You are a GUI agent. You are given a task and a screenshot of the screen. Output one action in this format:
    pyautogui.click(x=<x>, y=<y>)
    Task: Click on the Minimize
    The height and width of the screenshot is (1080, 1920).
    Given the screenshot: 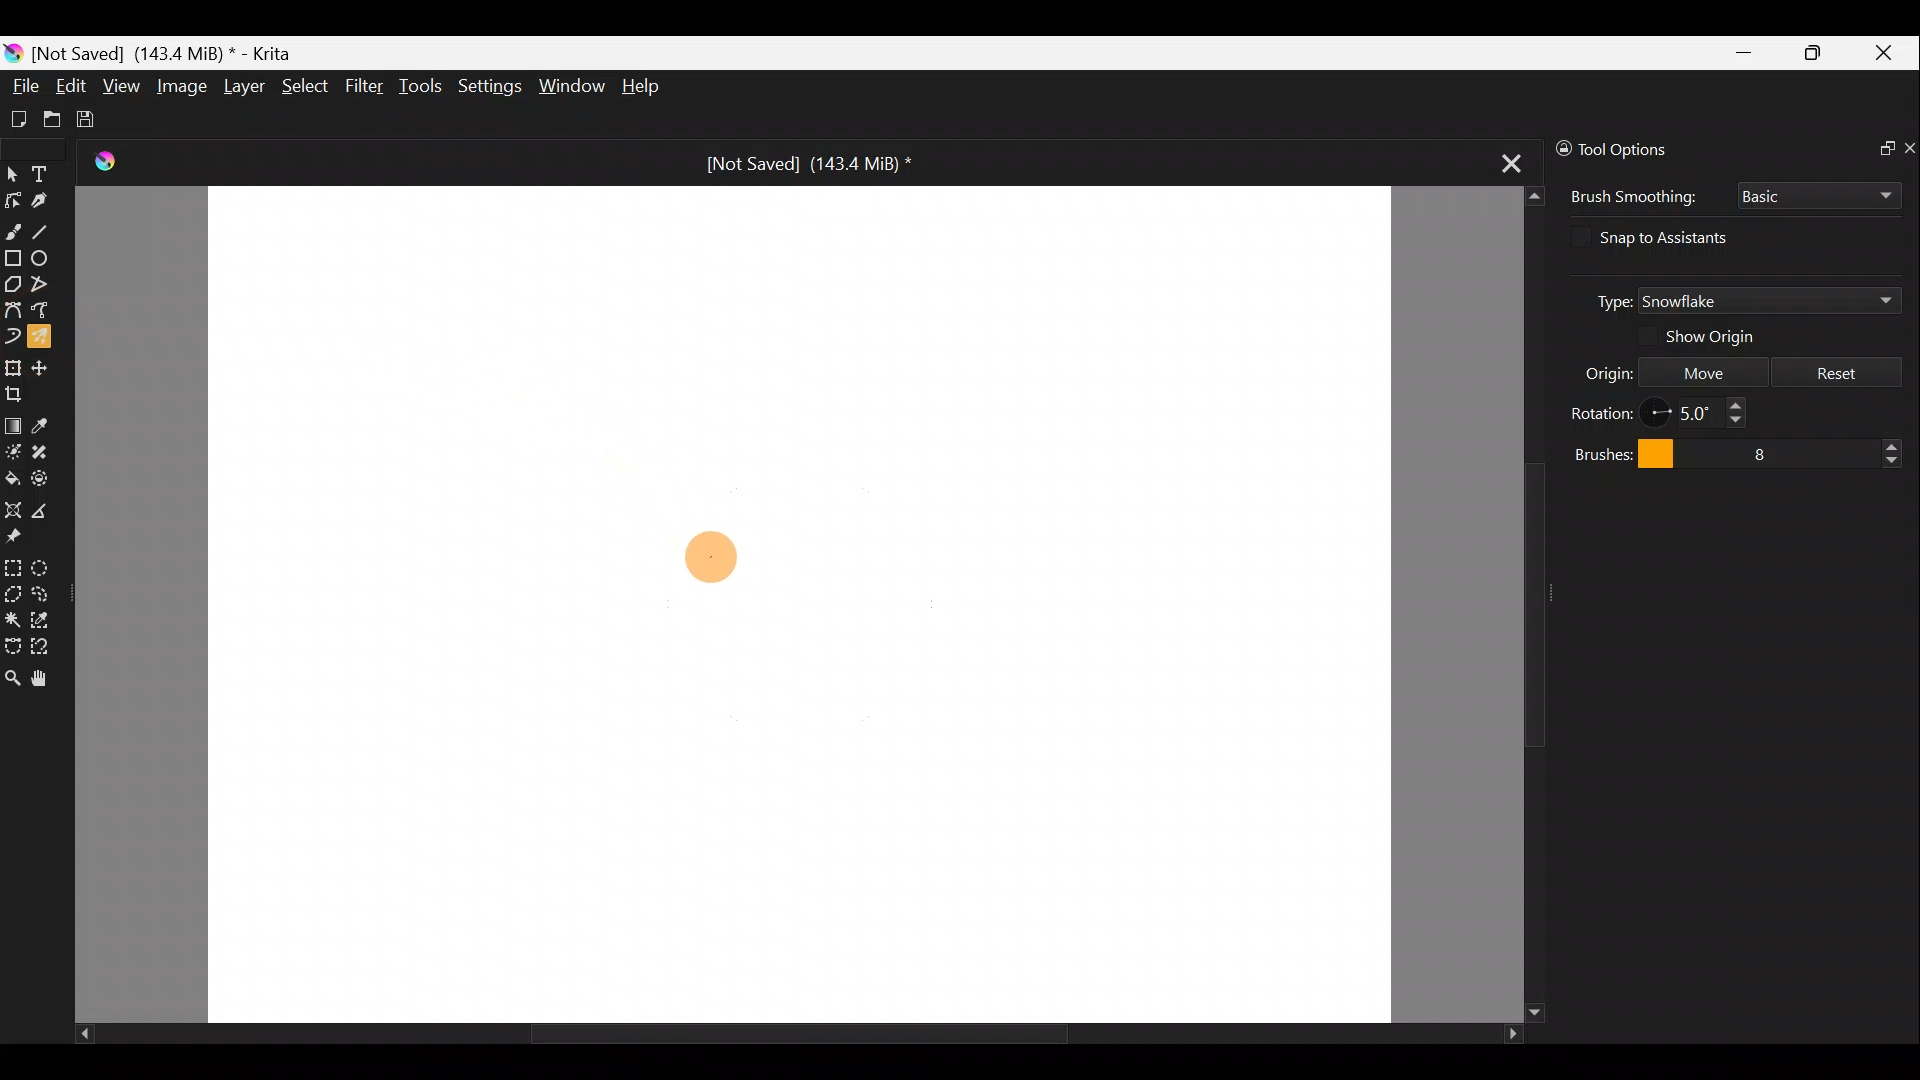 What is the action you would take?
    pyautogui.click(x=1741, y=53)
    